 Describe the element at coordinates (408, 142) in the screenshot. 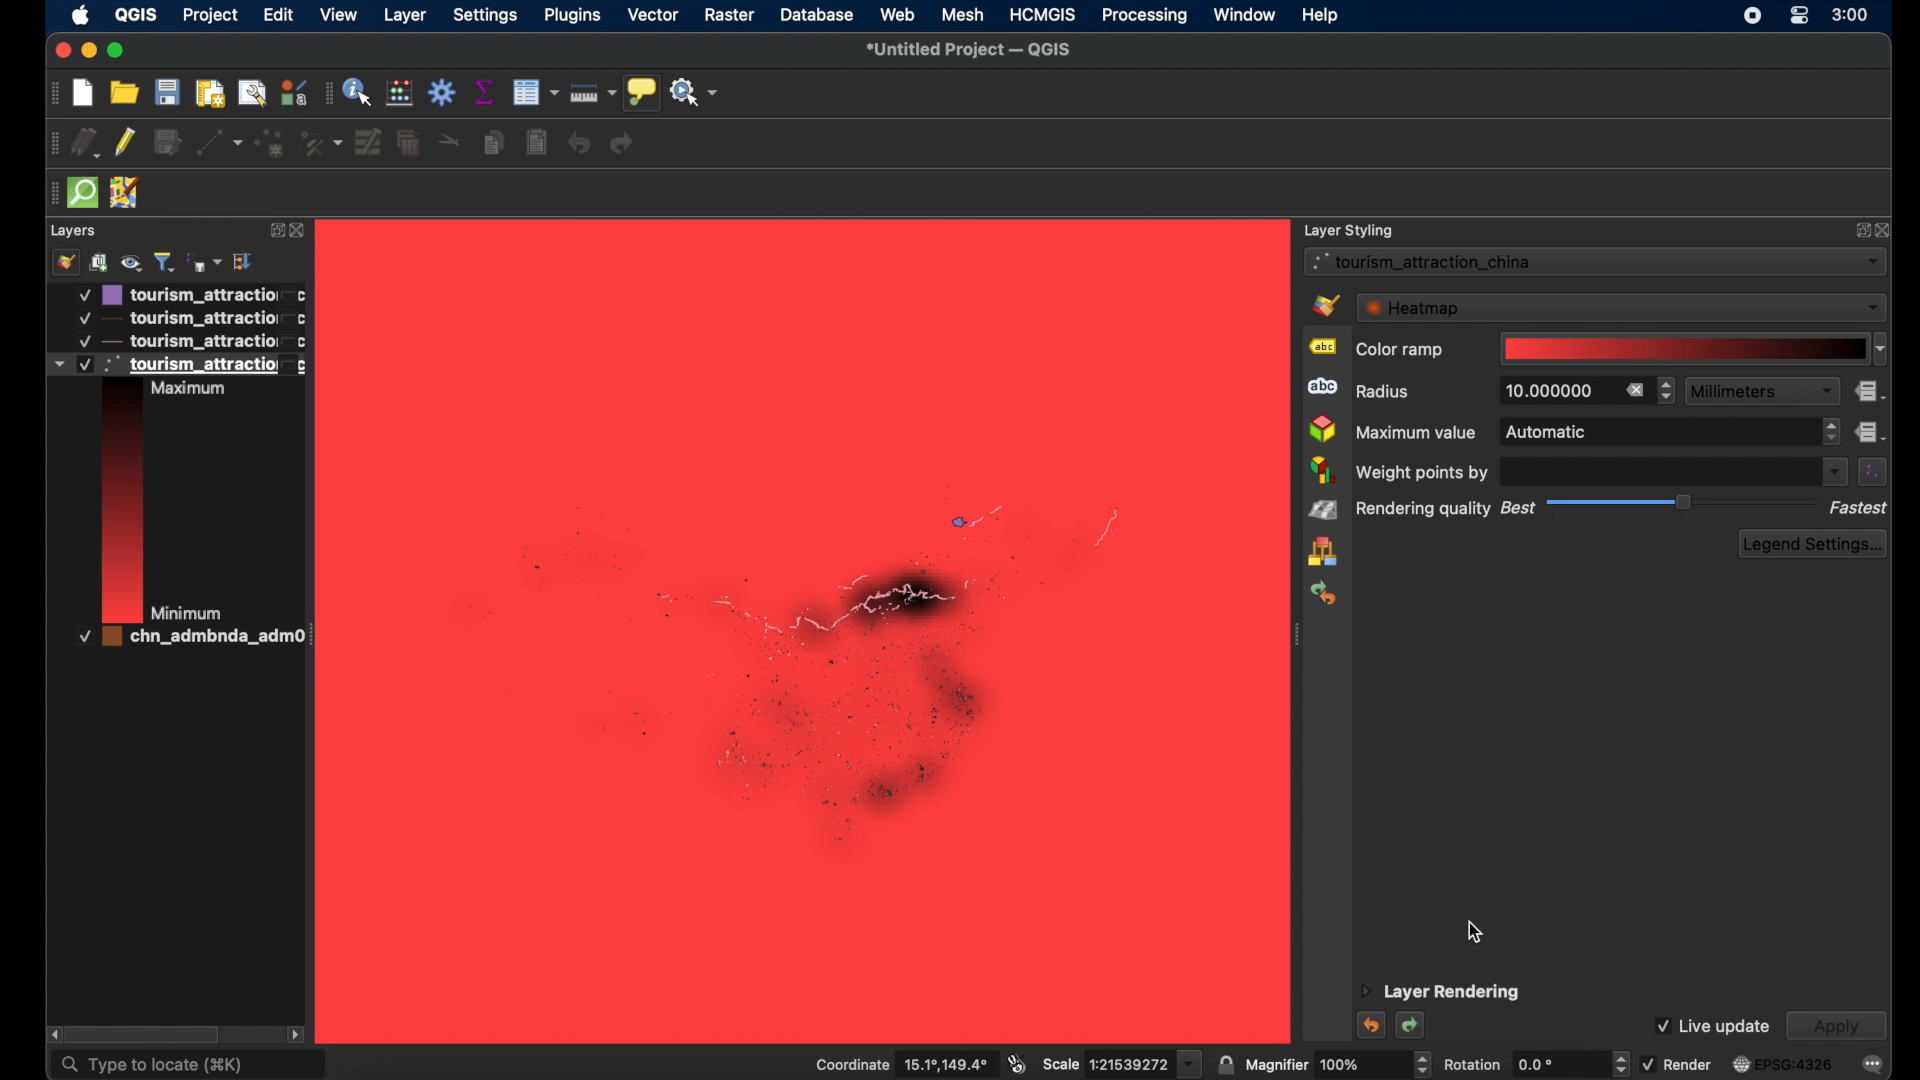

I see `delete selected` at that location.